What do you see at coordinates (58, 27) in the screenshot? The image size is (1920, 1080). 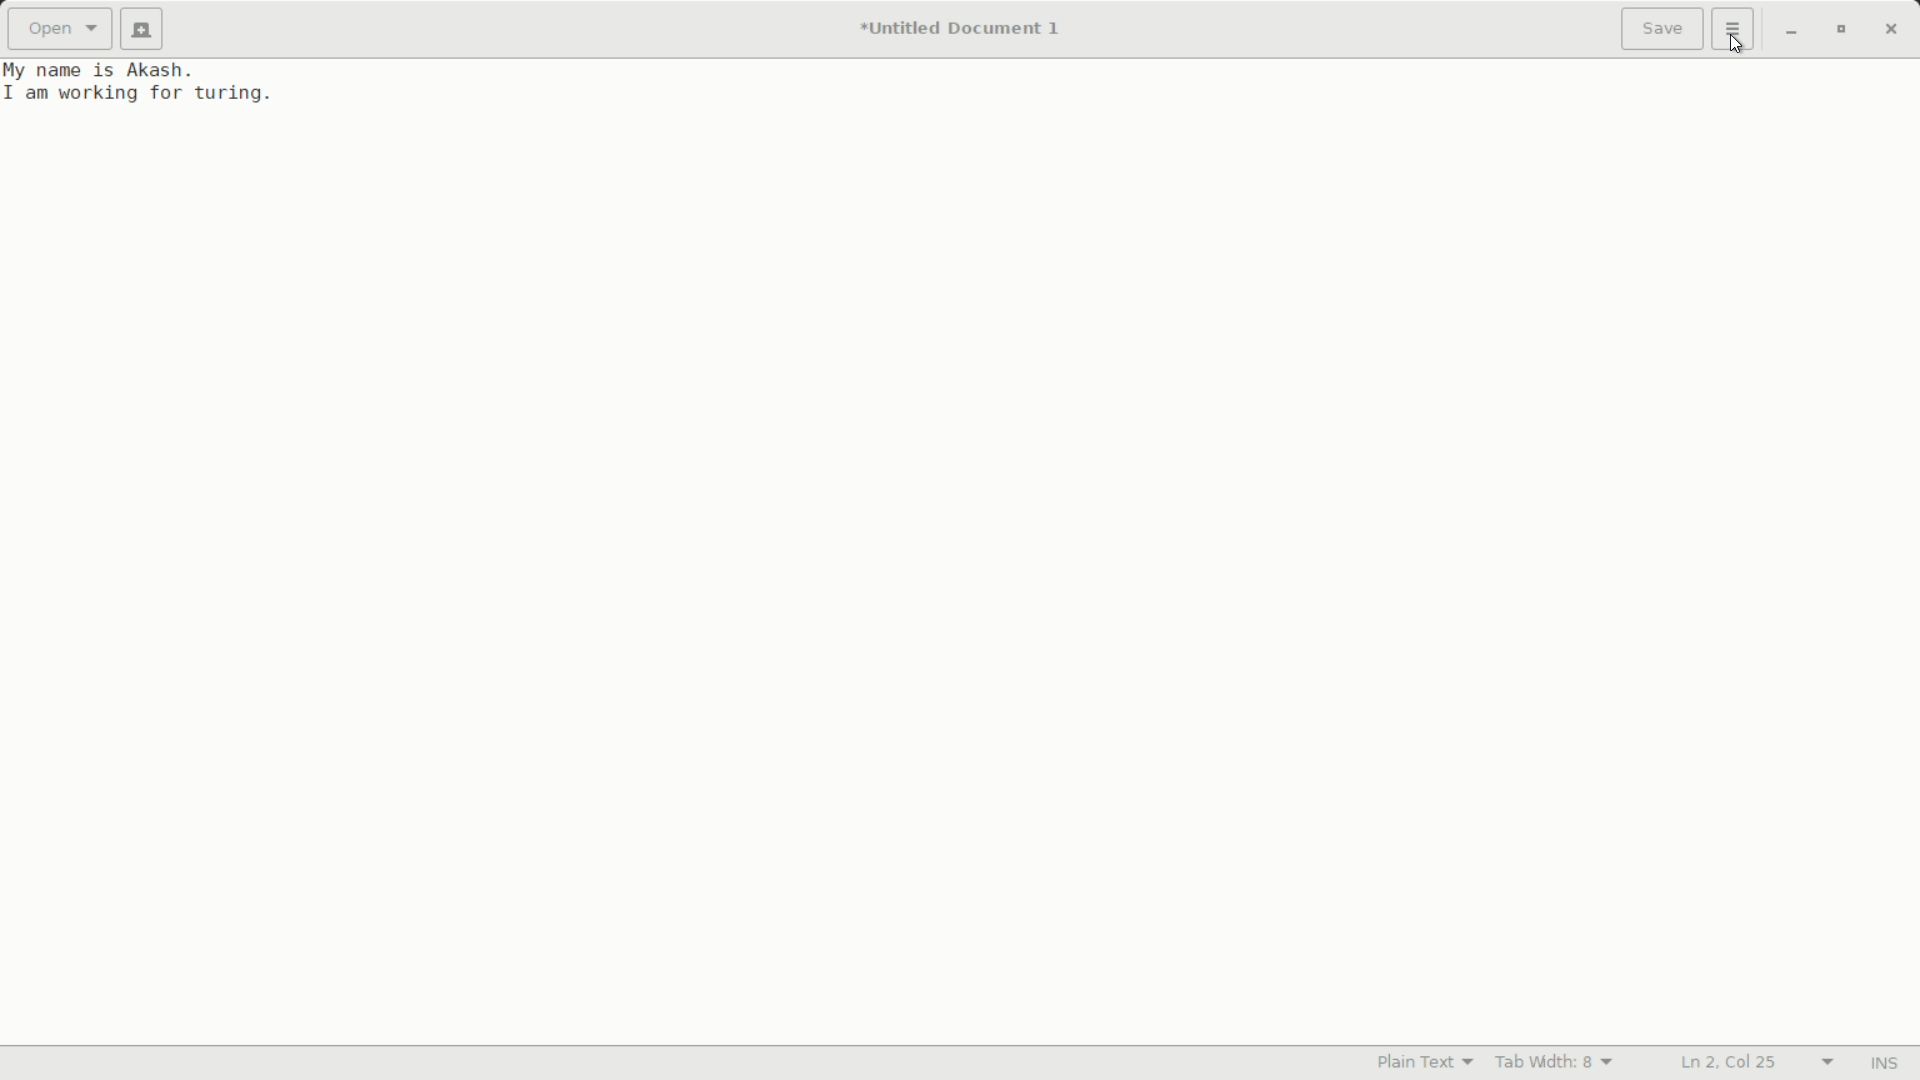 I see `open a file` at bounding box center [58, 27].